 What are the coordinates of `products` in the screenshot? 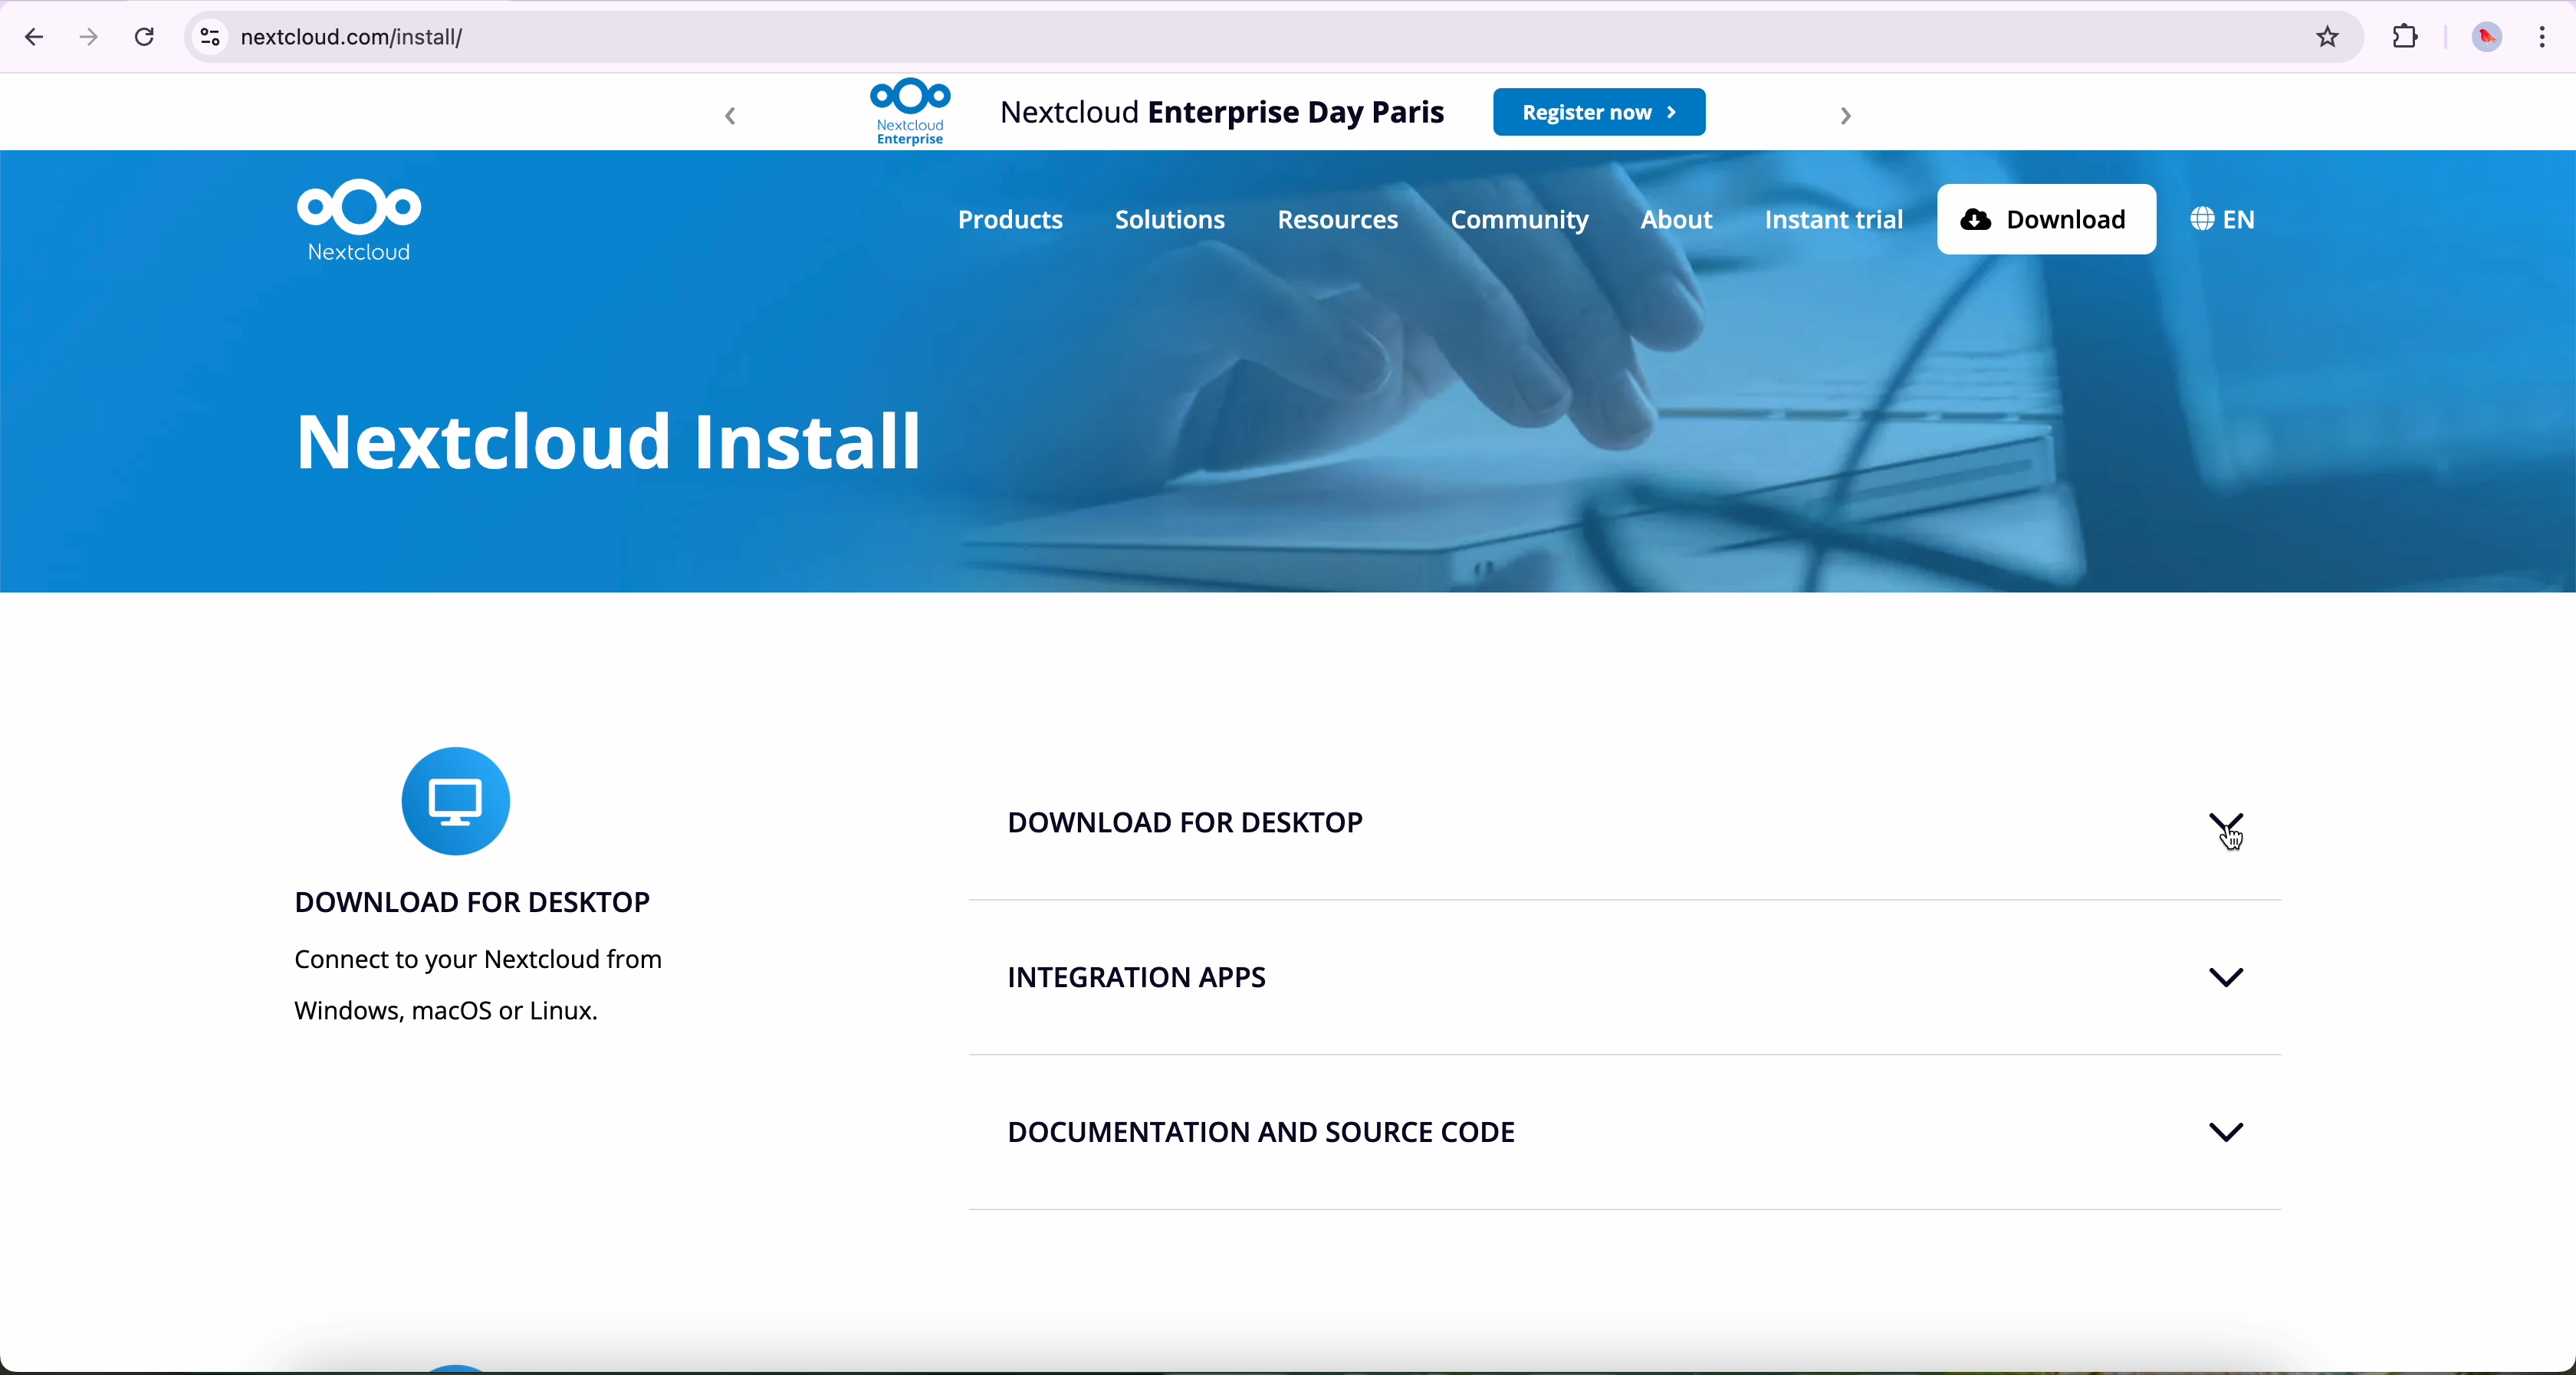 It's located at (1008, 222).